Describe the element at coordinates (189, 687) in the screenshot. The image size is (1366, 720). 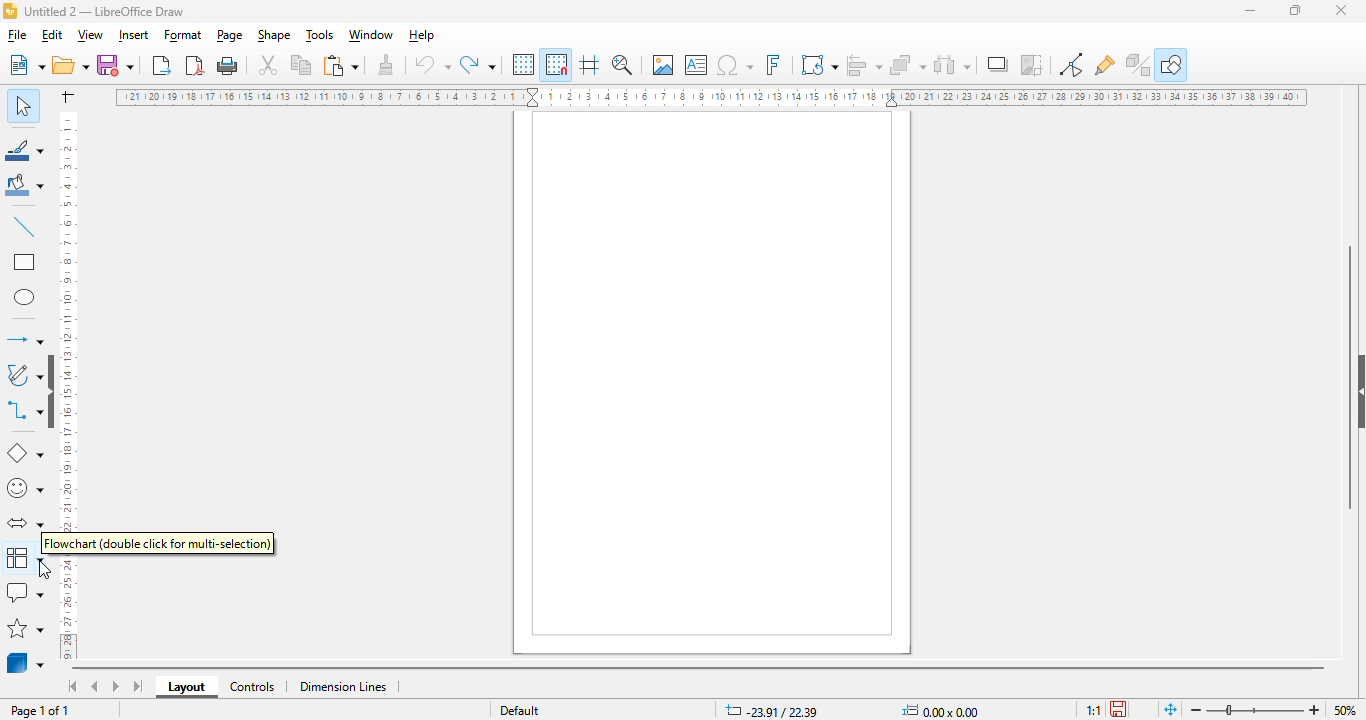
I see `layout` at that location.